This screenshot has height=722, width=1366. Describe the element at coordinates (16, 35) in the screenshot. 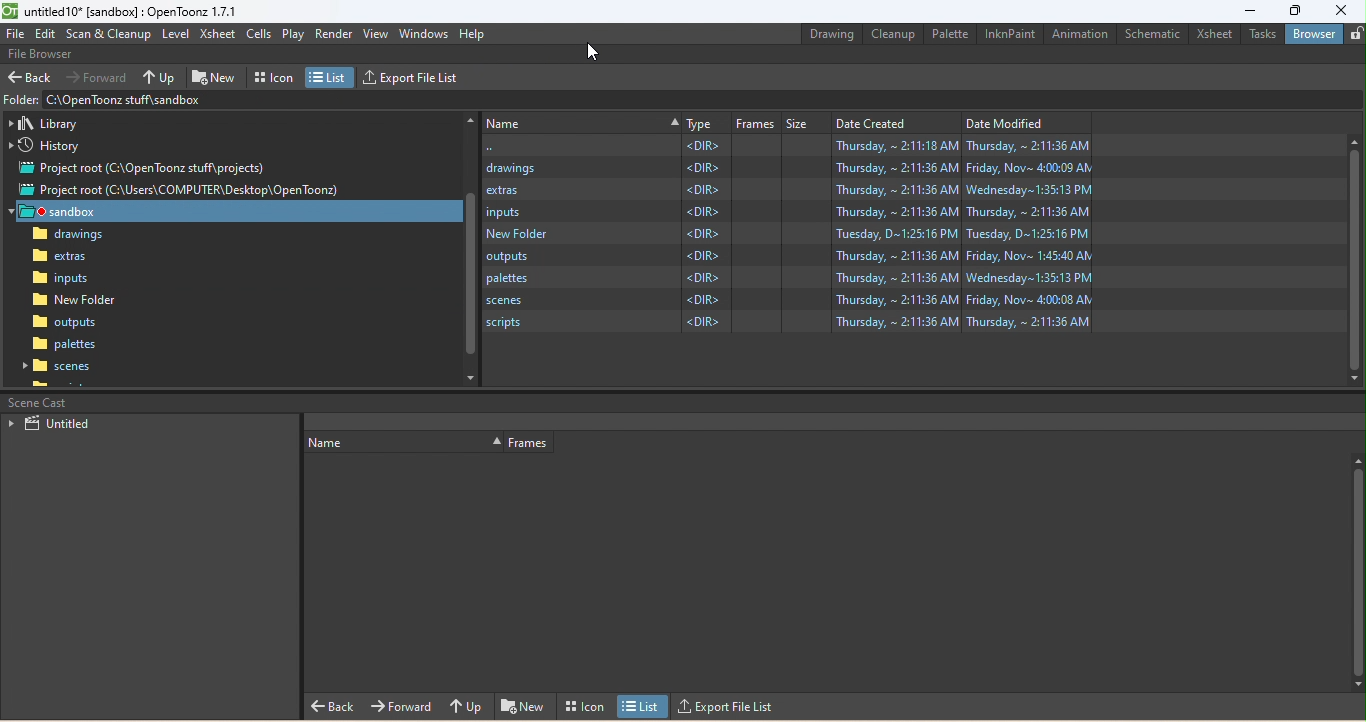

I see `File` at that location.